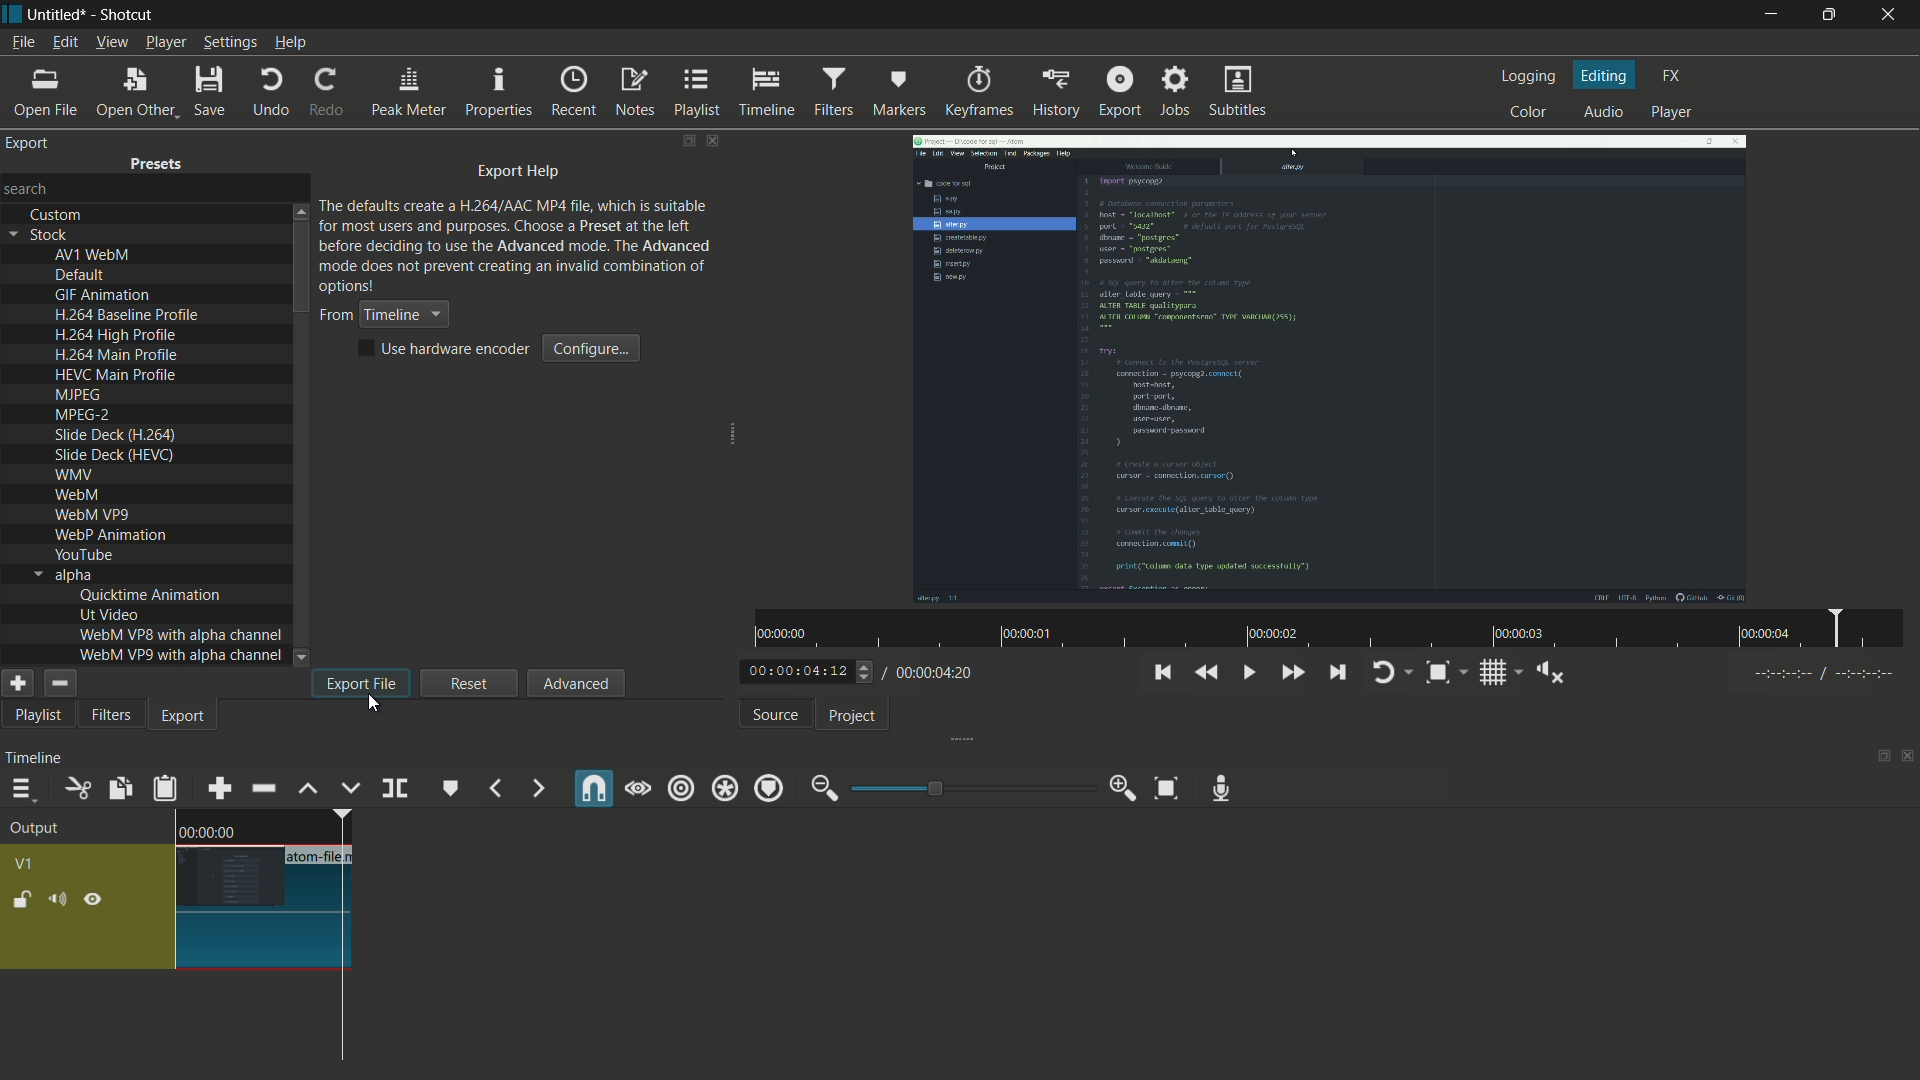  Describe the element at coordinates (44, 235) in the screenshot. I see `stock dropdown` at that location.